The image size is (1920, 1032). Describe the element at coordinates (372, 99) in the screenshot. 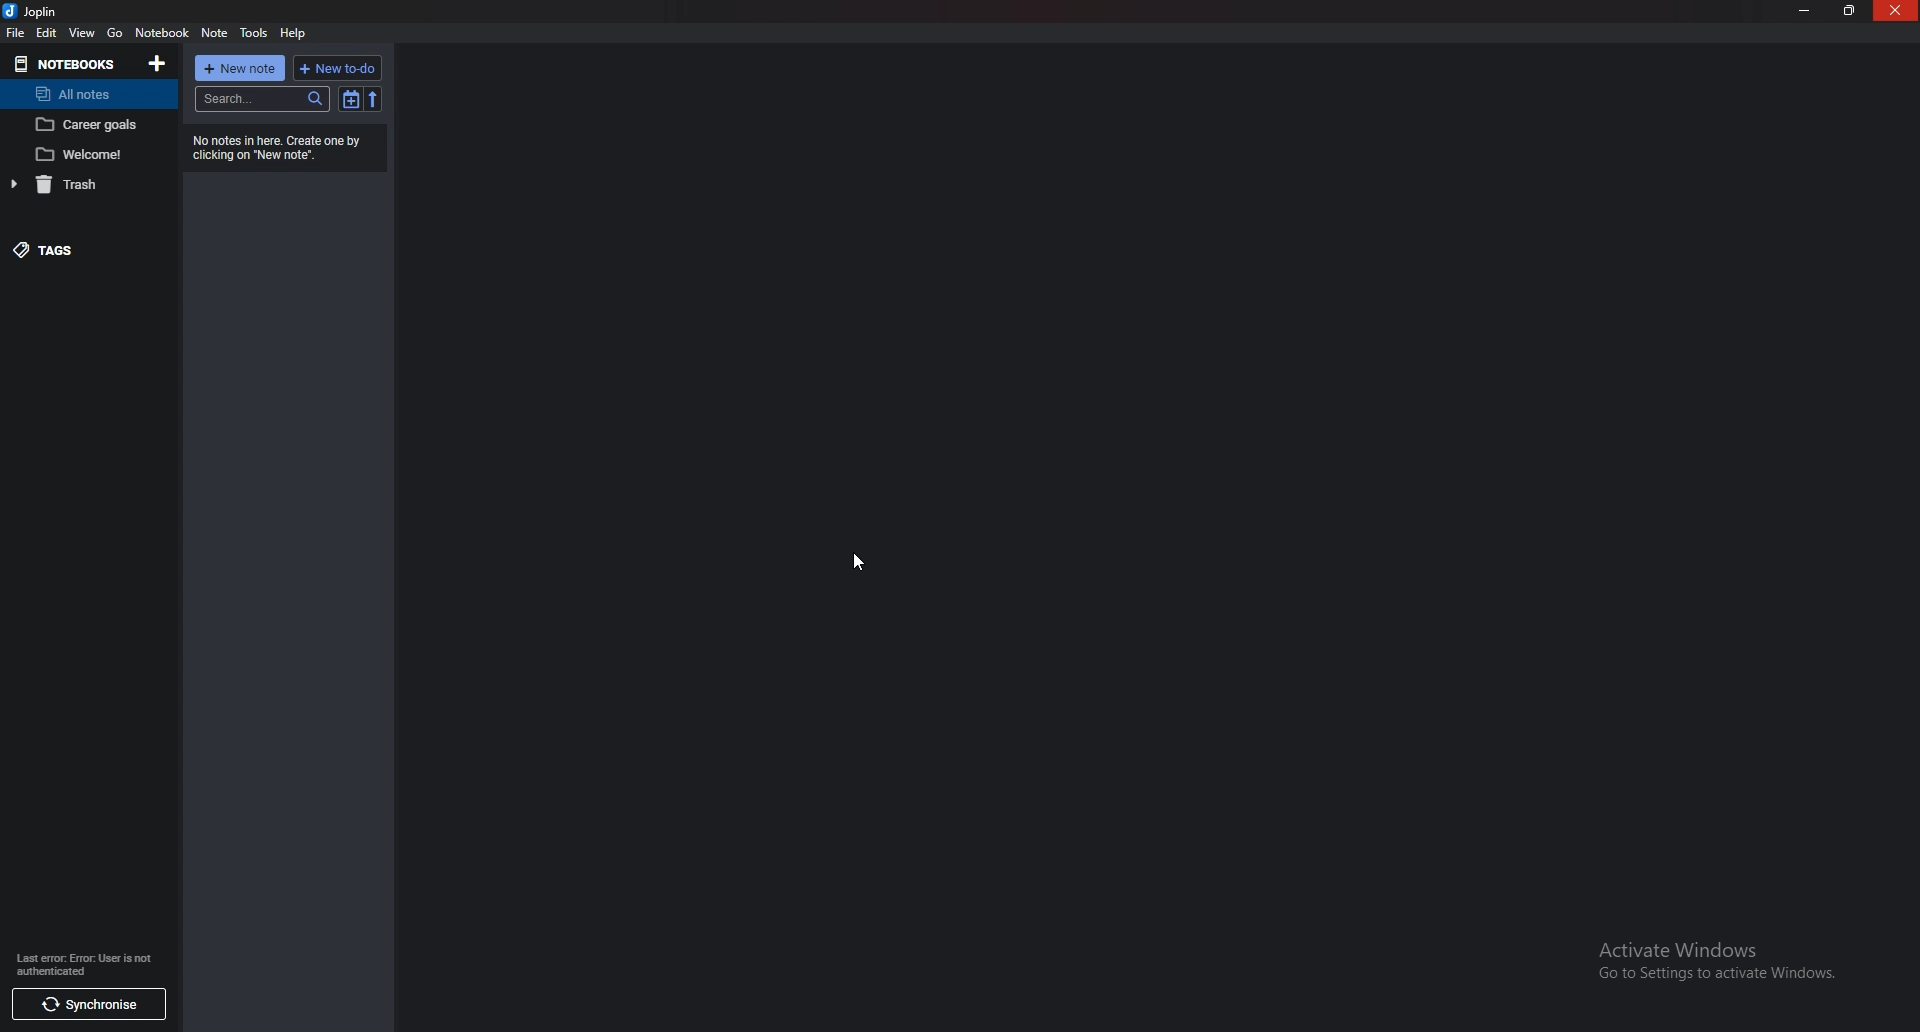

I see `Reverse sort` at that location.